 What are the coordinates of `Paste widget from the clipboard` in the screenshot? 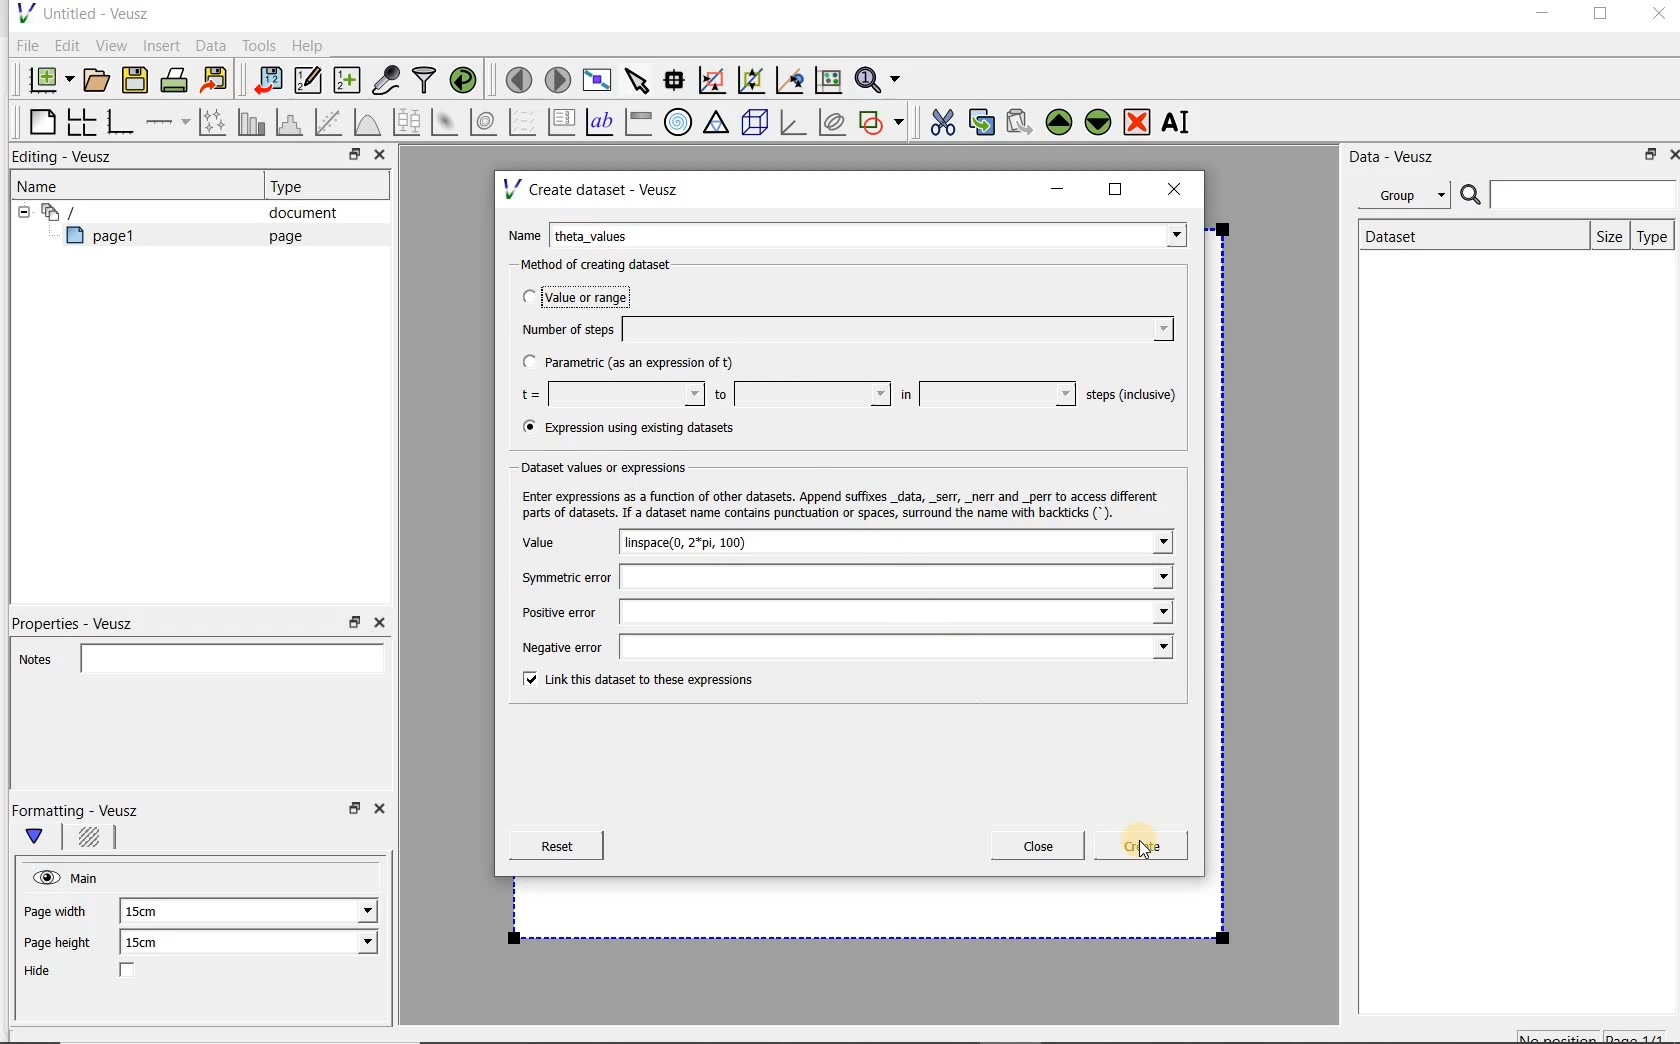 It's located at (1022, 122).